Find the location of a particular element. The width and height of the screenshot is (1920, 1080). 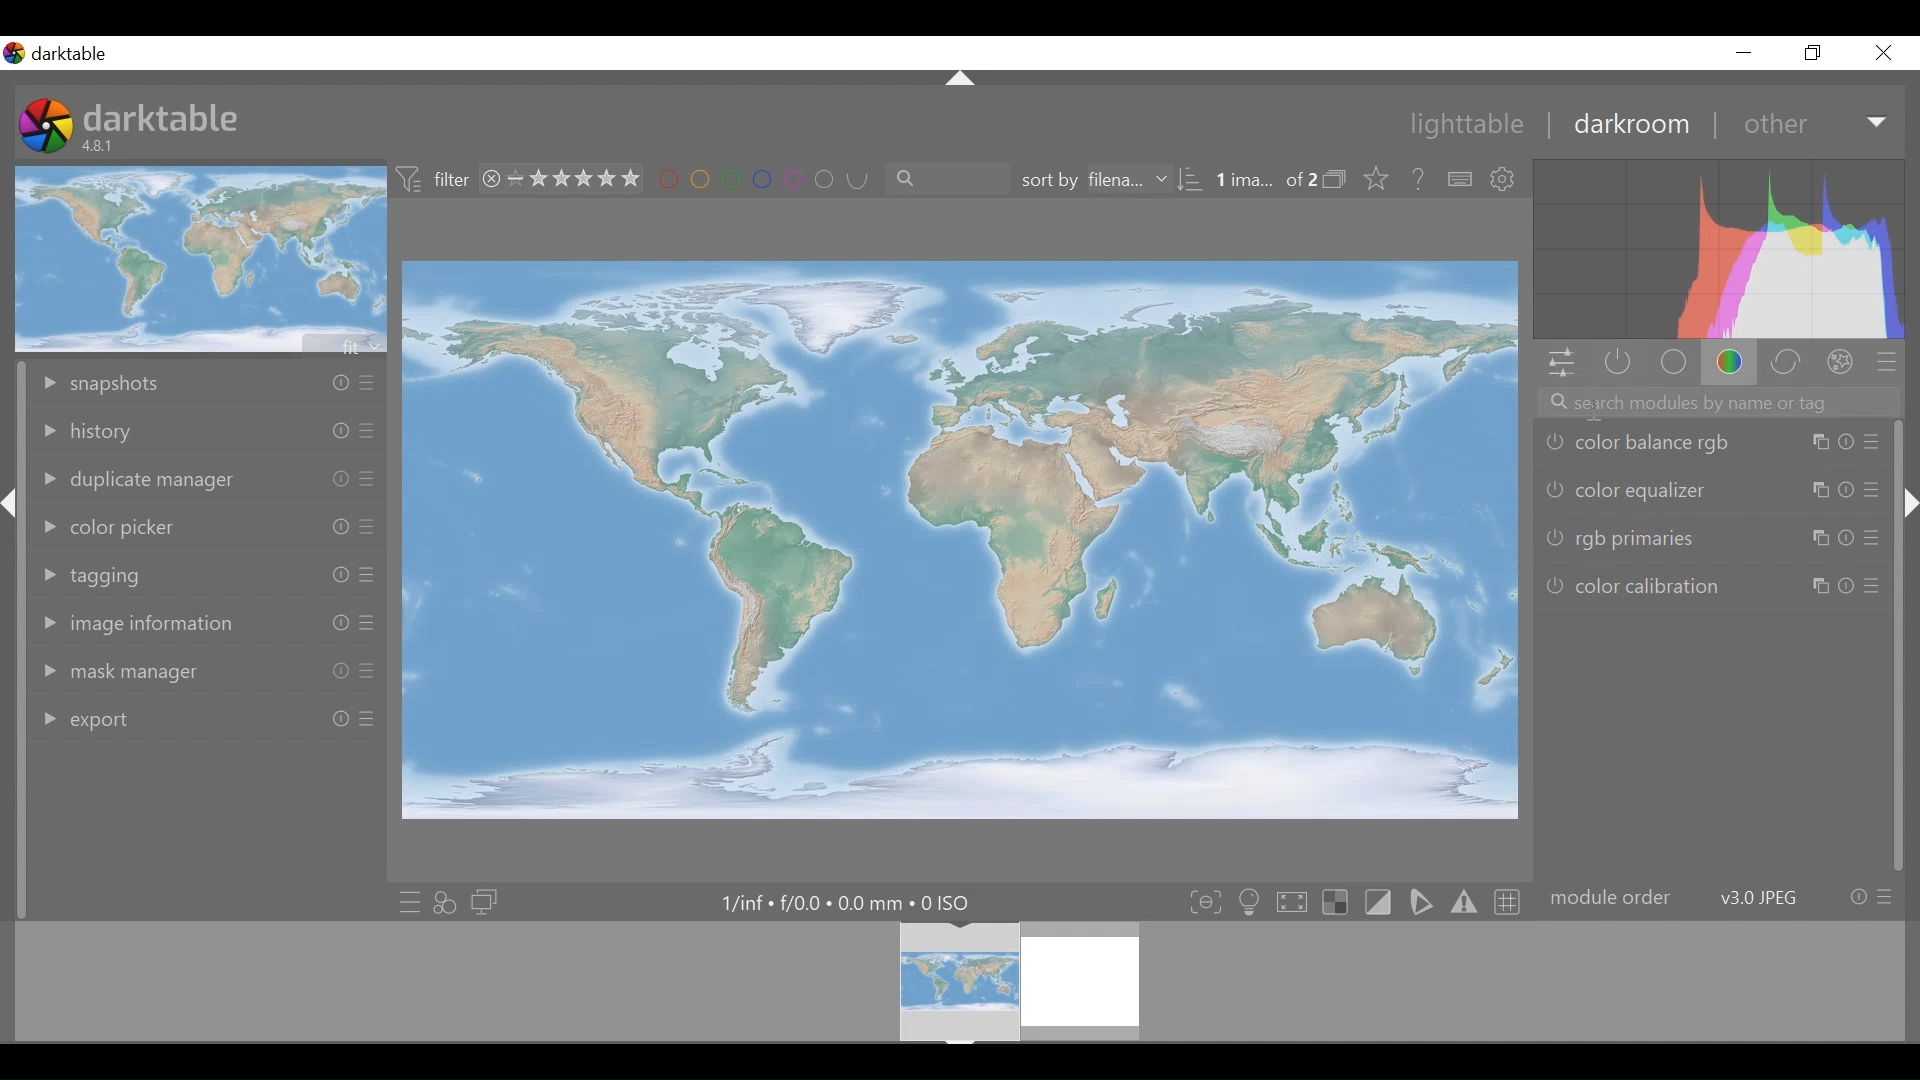

darktable is located at coordinates (161, 117).